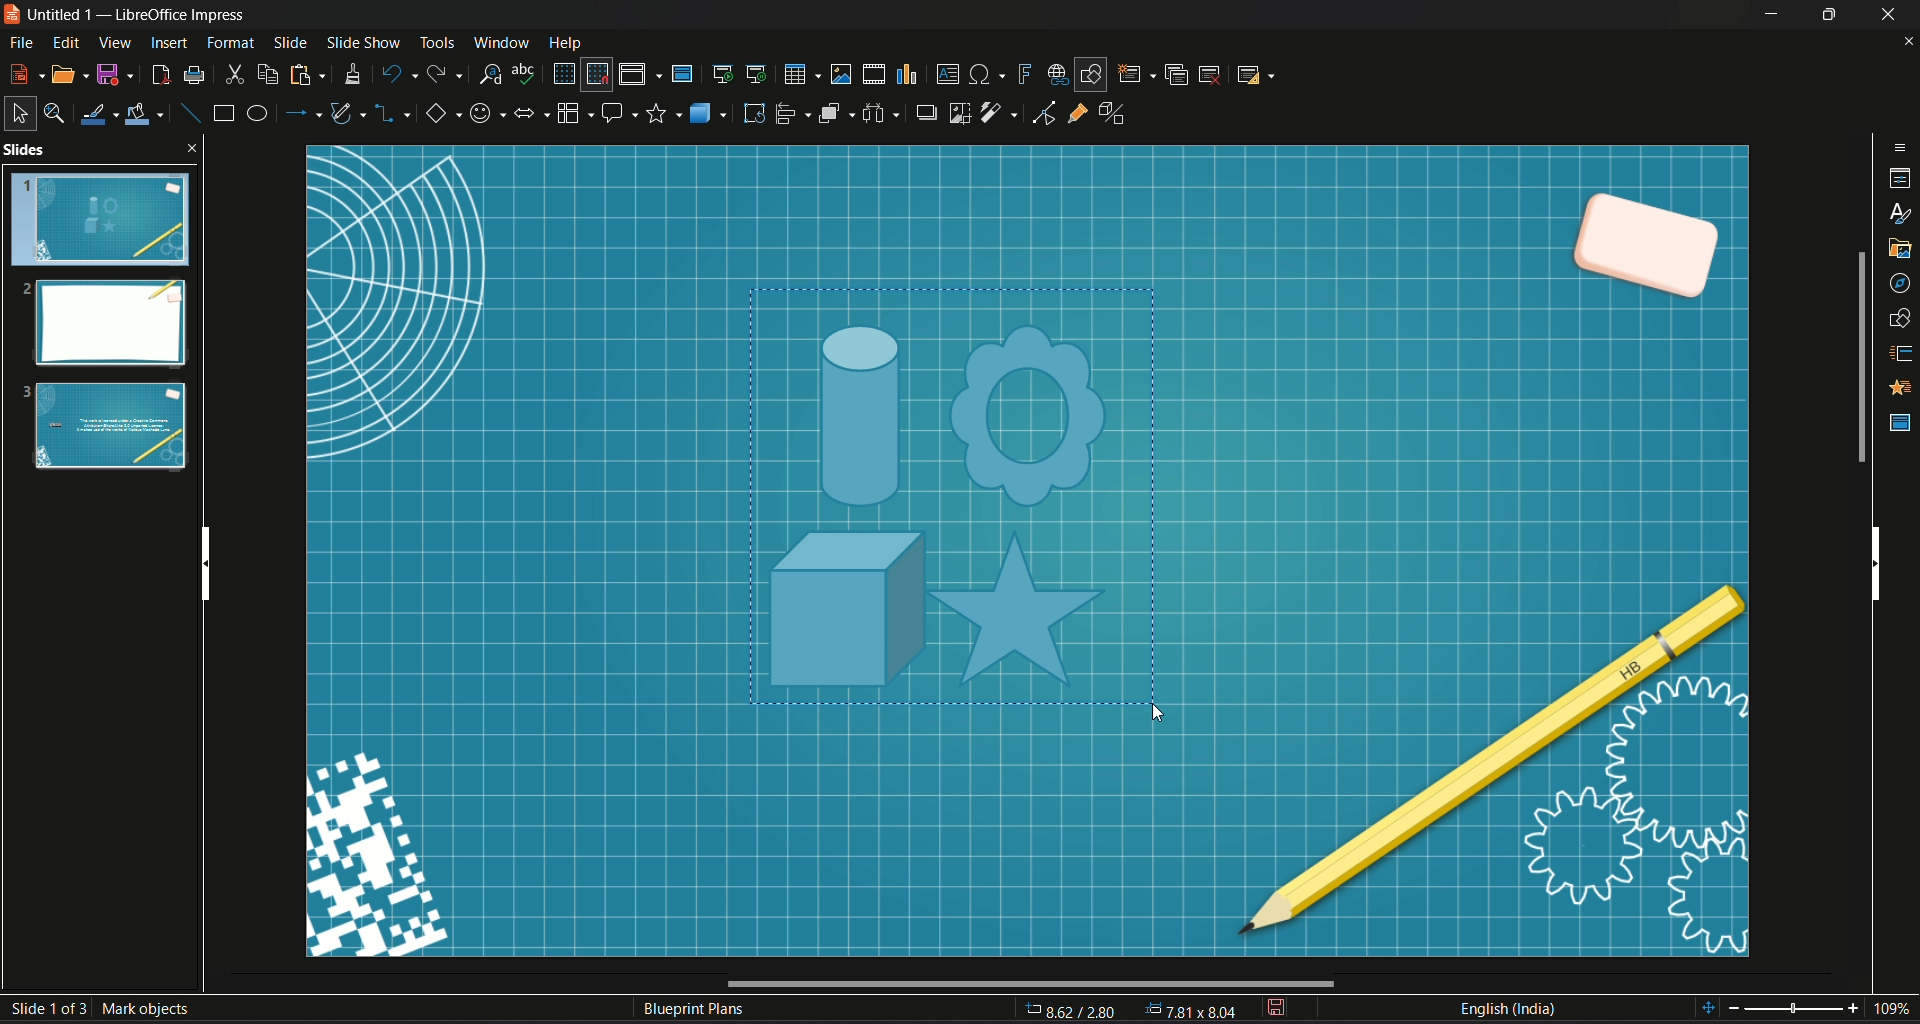 The width and height of the screenshot is (1920, 1024). Describe the element at coordinates (130, 16) in the screenshot. I see `Logo and name` at that location.